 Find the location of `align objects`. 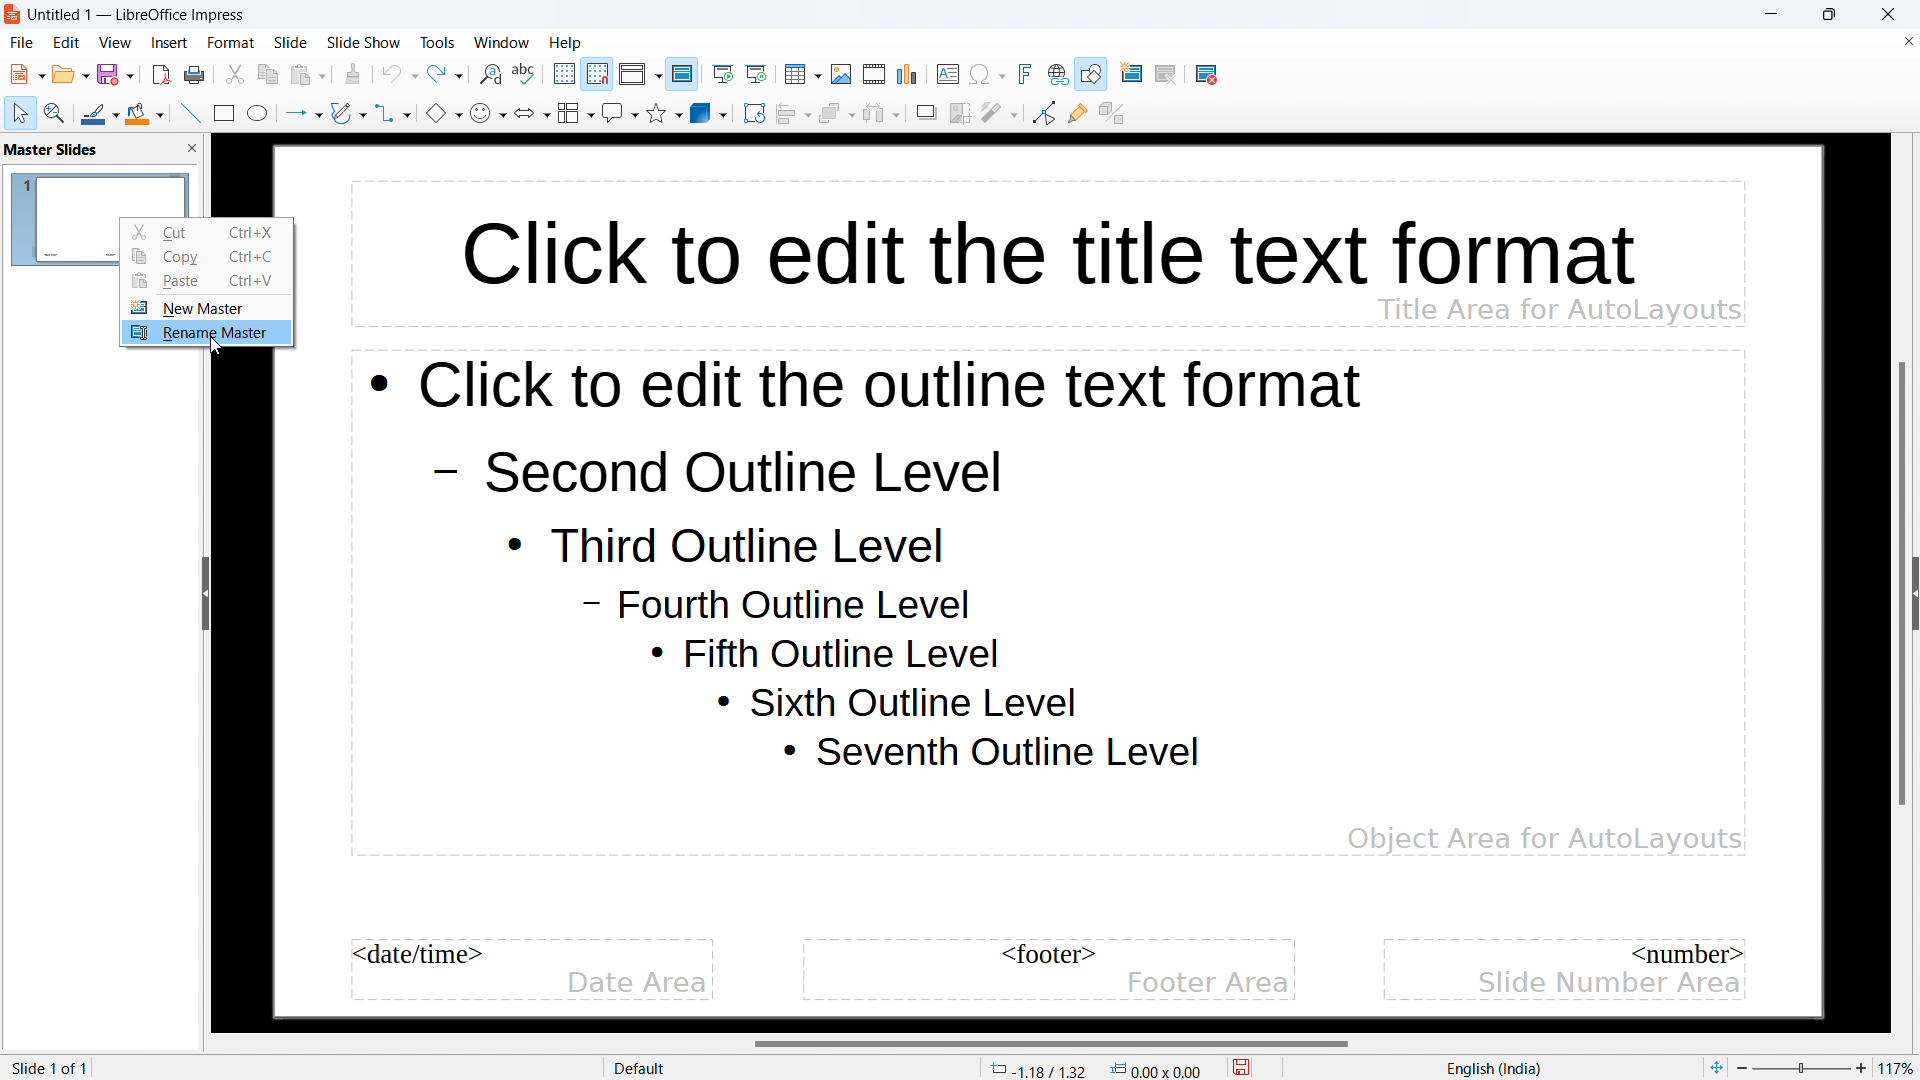

align objects is located at coordinates (792, 114).